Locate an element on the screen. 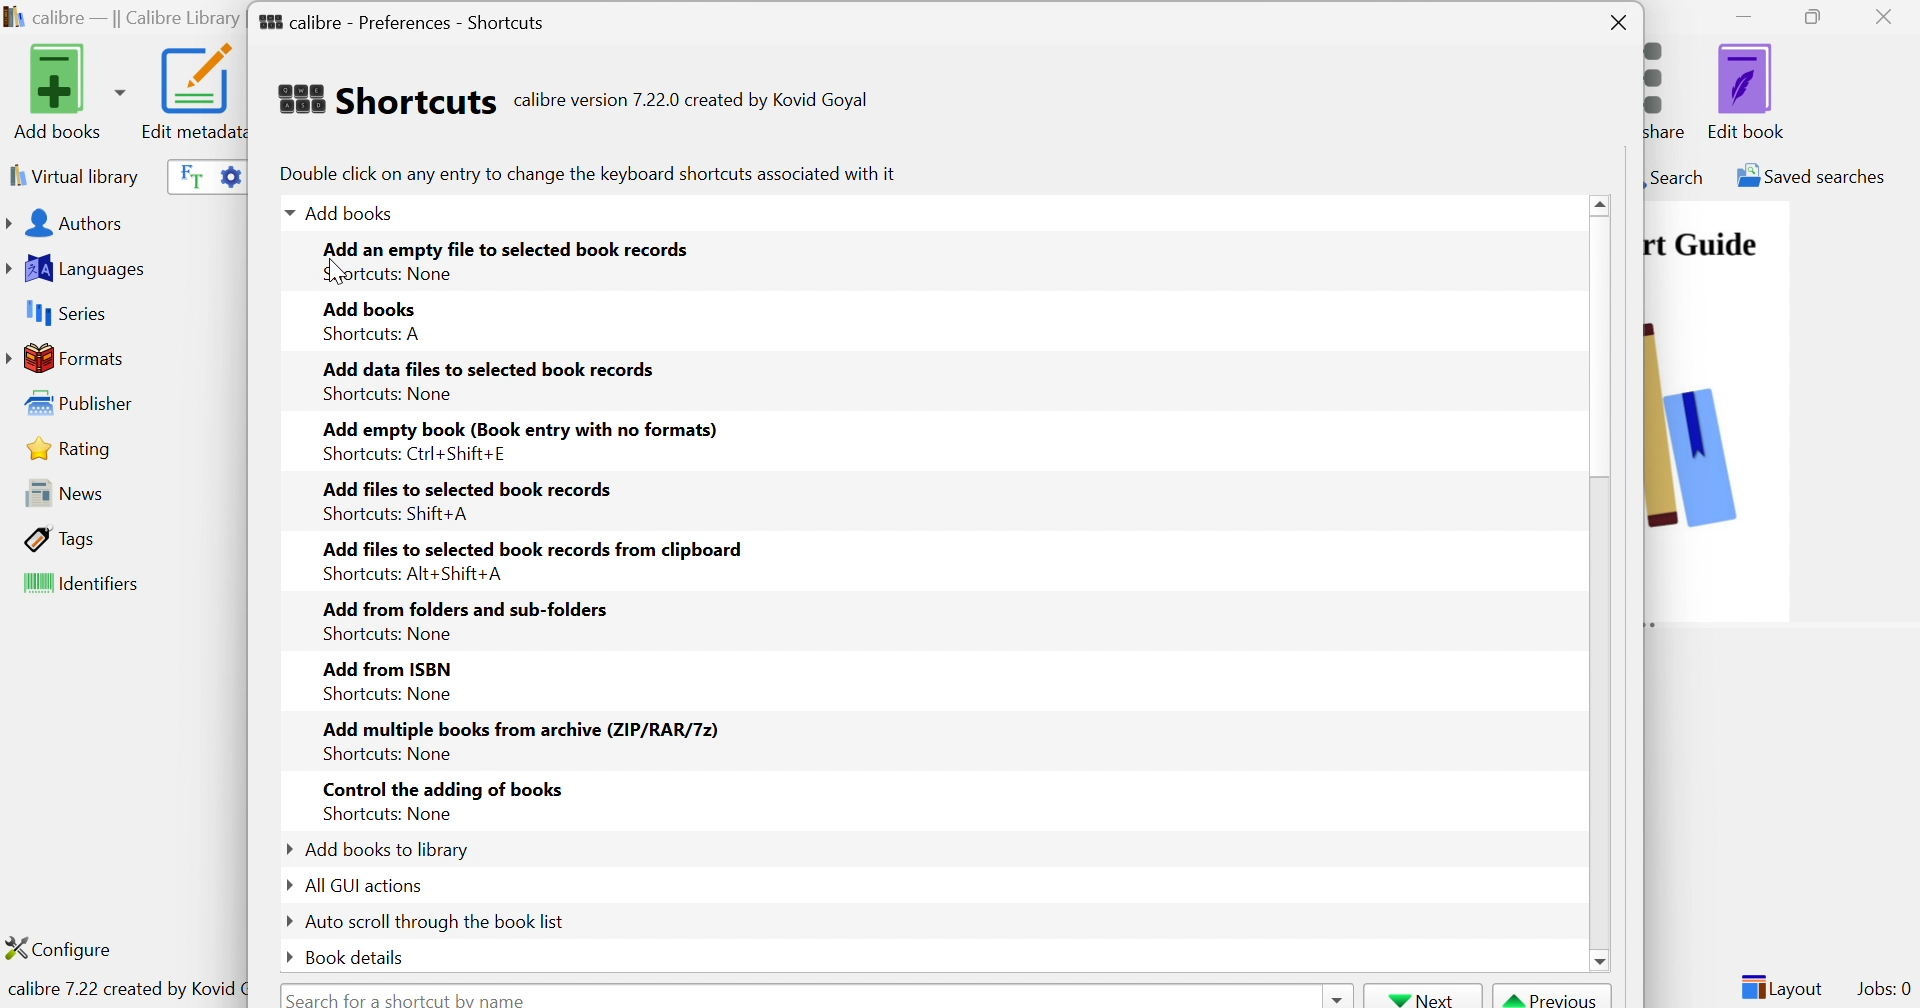  Scroll Bar is located at coordinates (1602, 374).